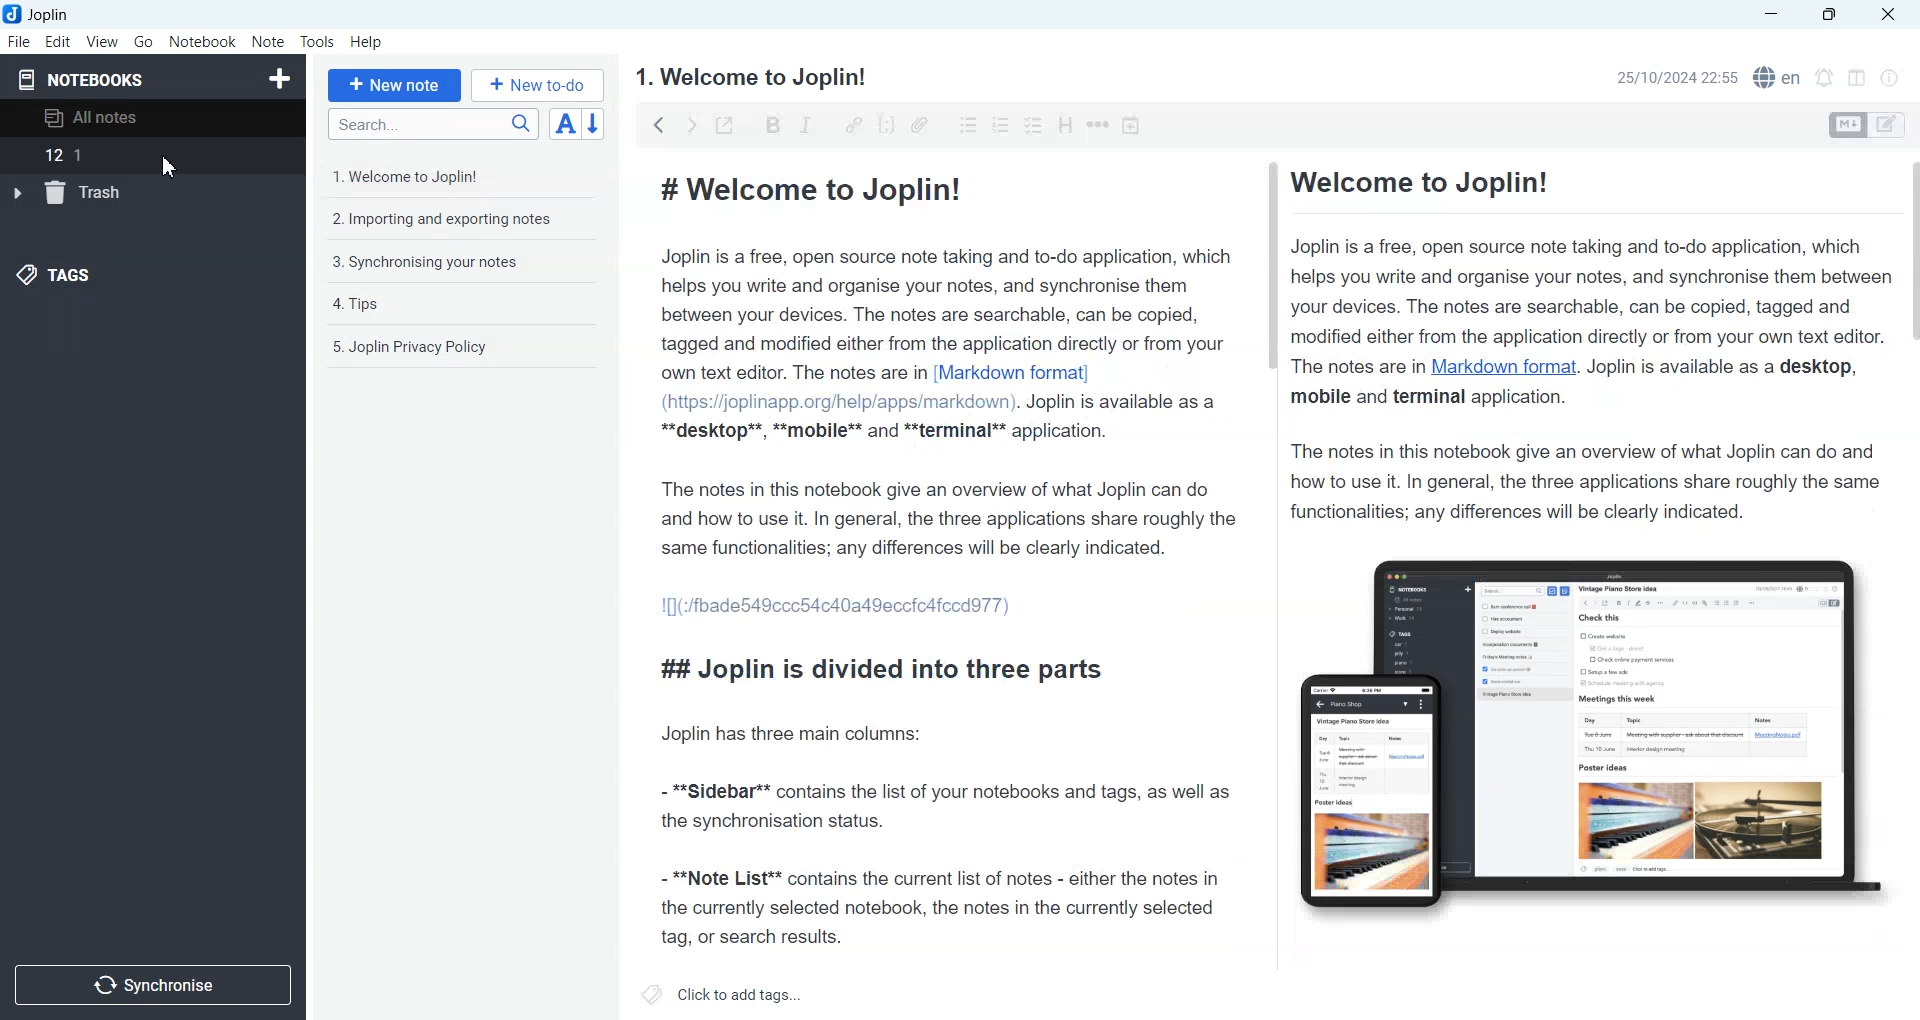 The height and width of the screenshot is (1020, 1920). I want to click on Toggle editor layout, so click(1856, 78).